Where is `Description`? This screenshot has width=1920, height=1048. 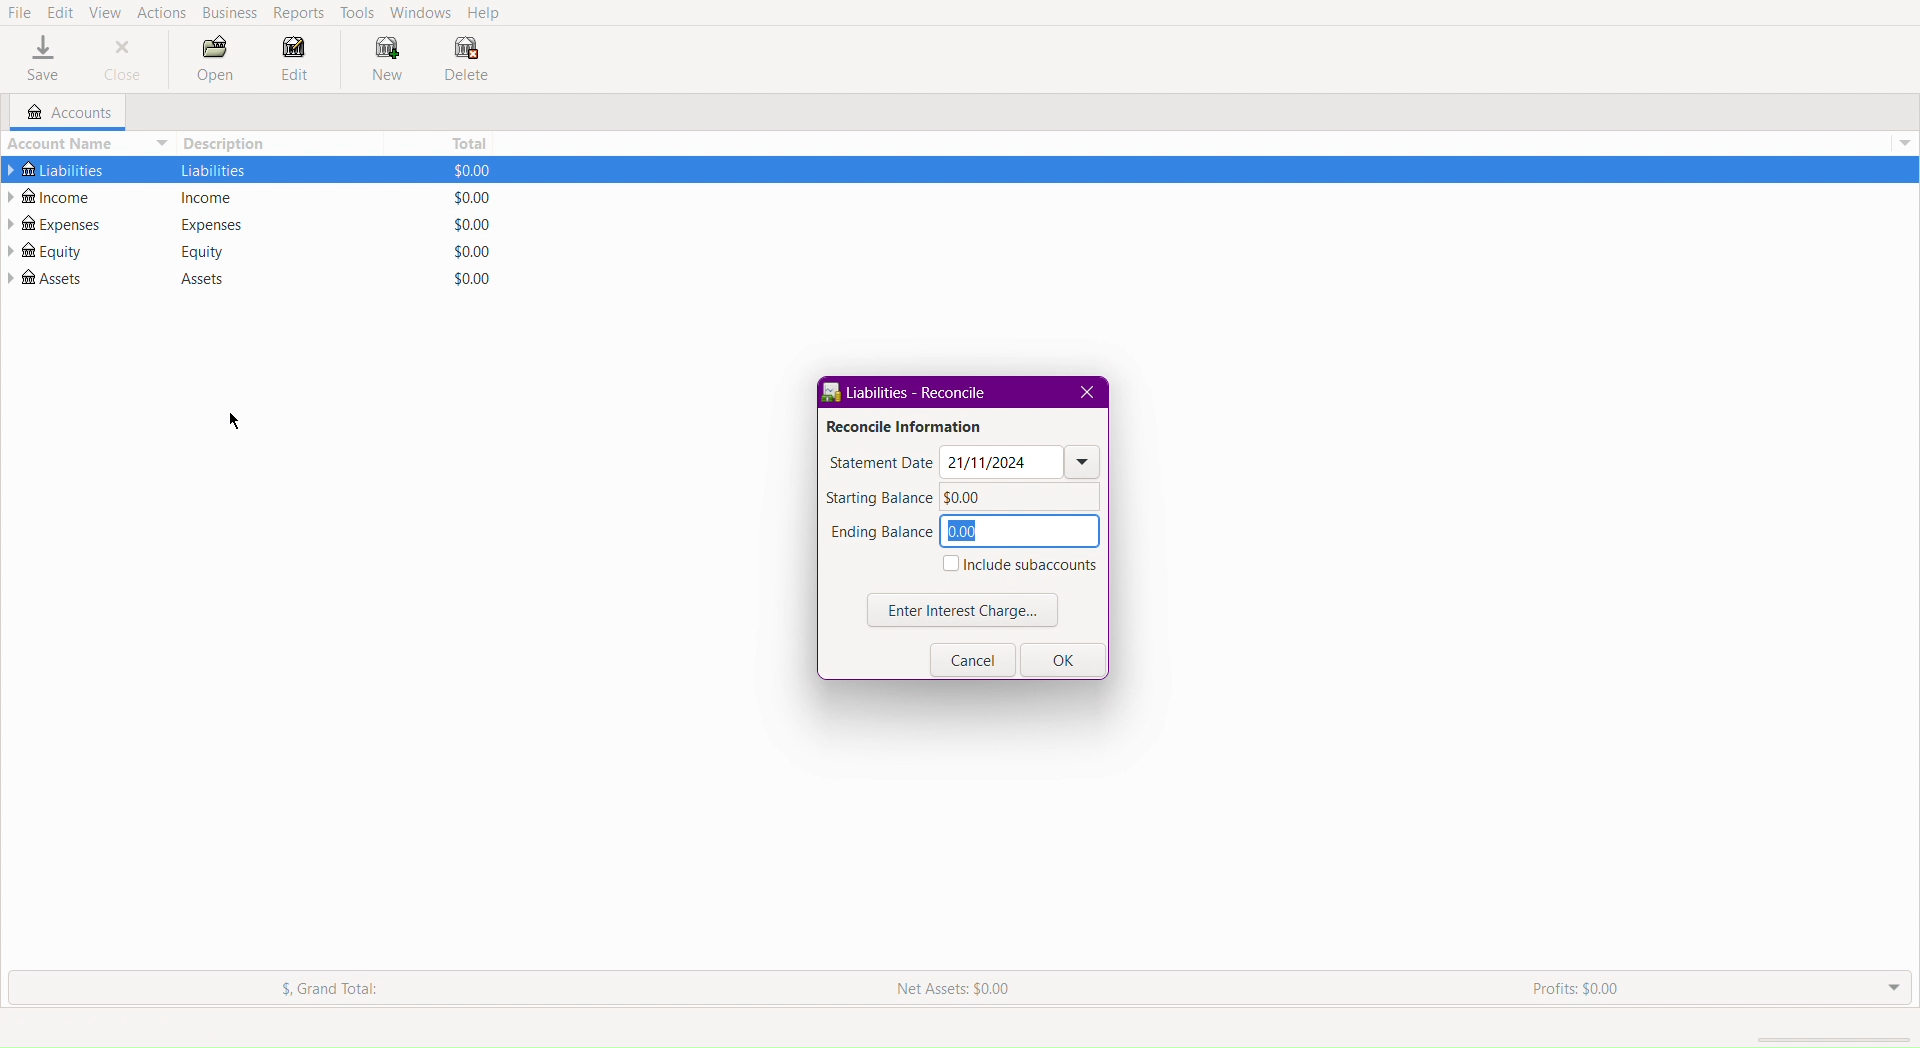 Description is located at coordinates (214, 171).